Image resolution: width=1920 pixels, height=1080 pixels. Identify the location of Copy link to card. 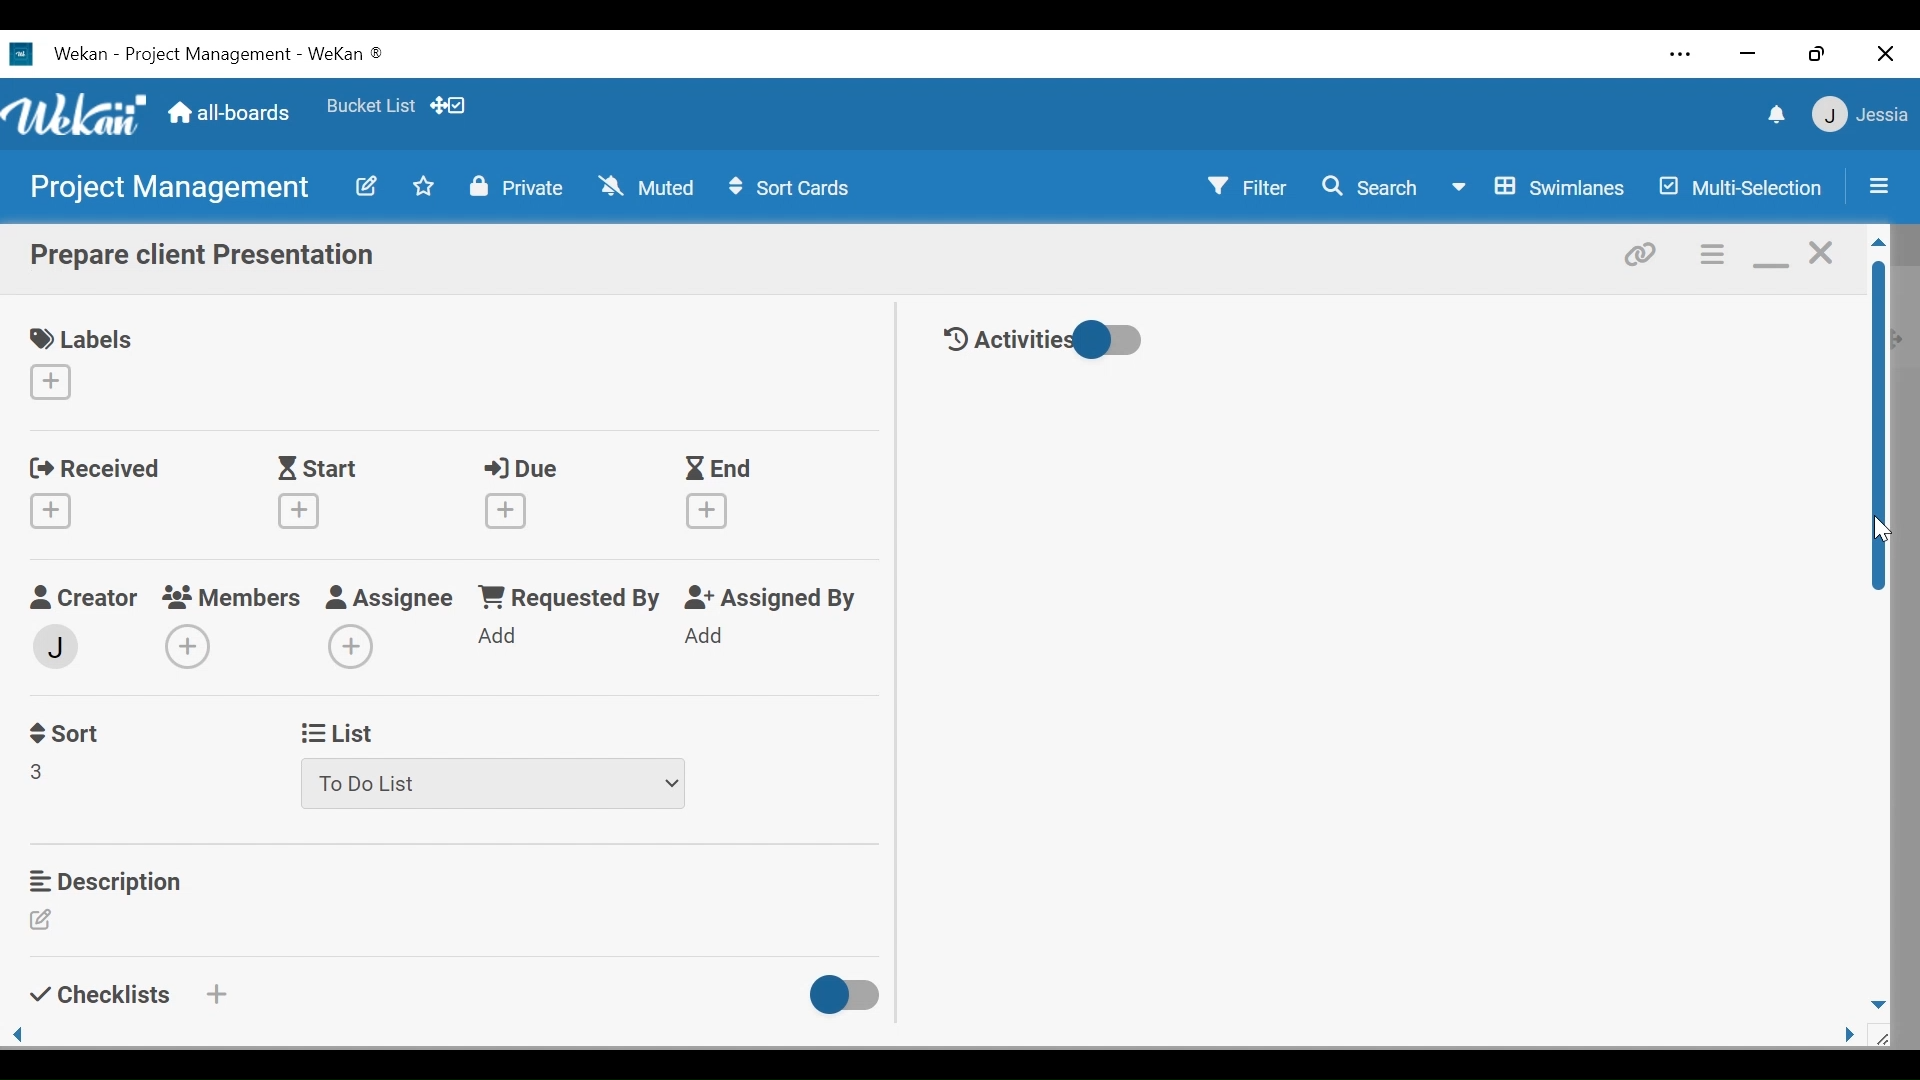
(1635, 254).